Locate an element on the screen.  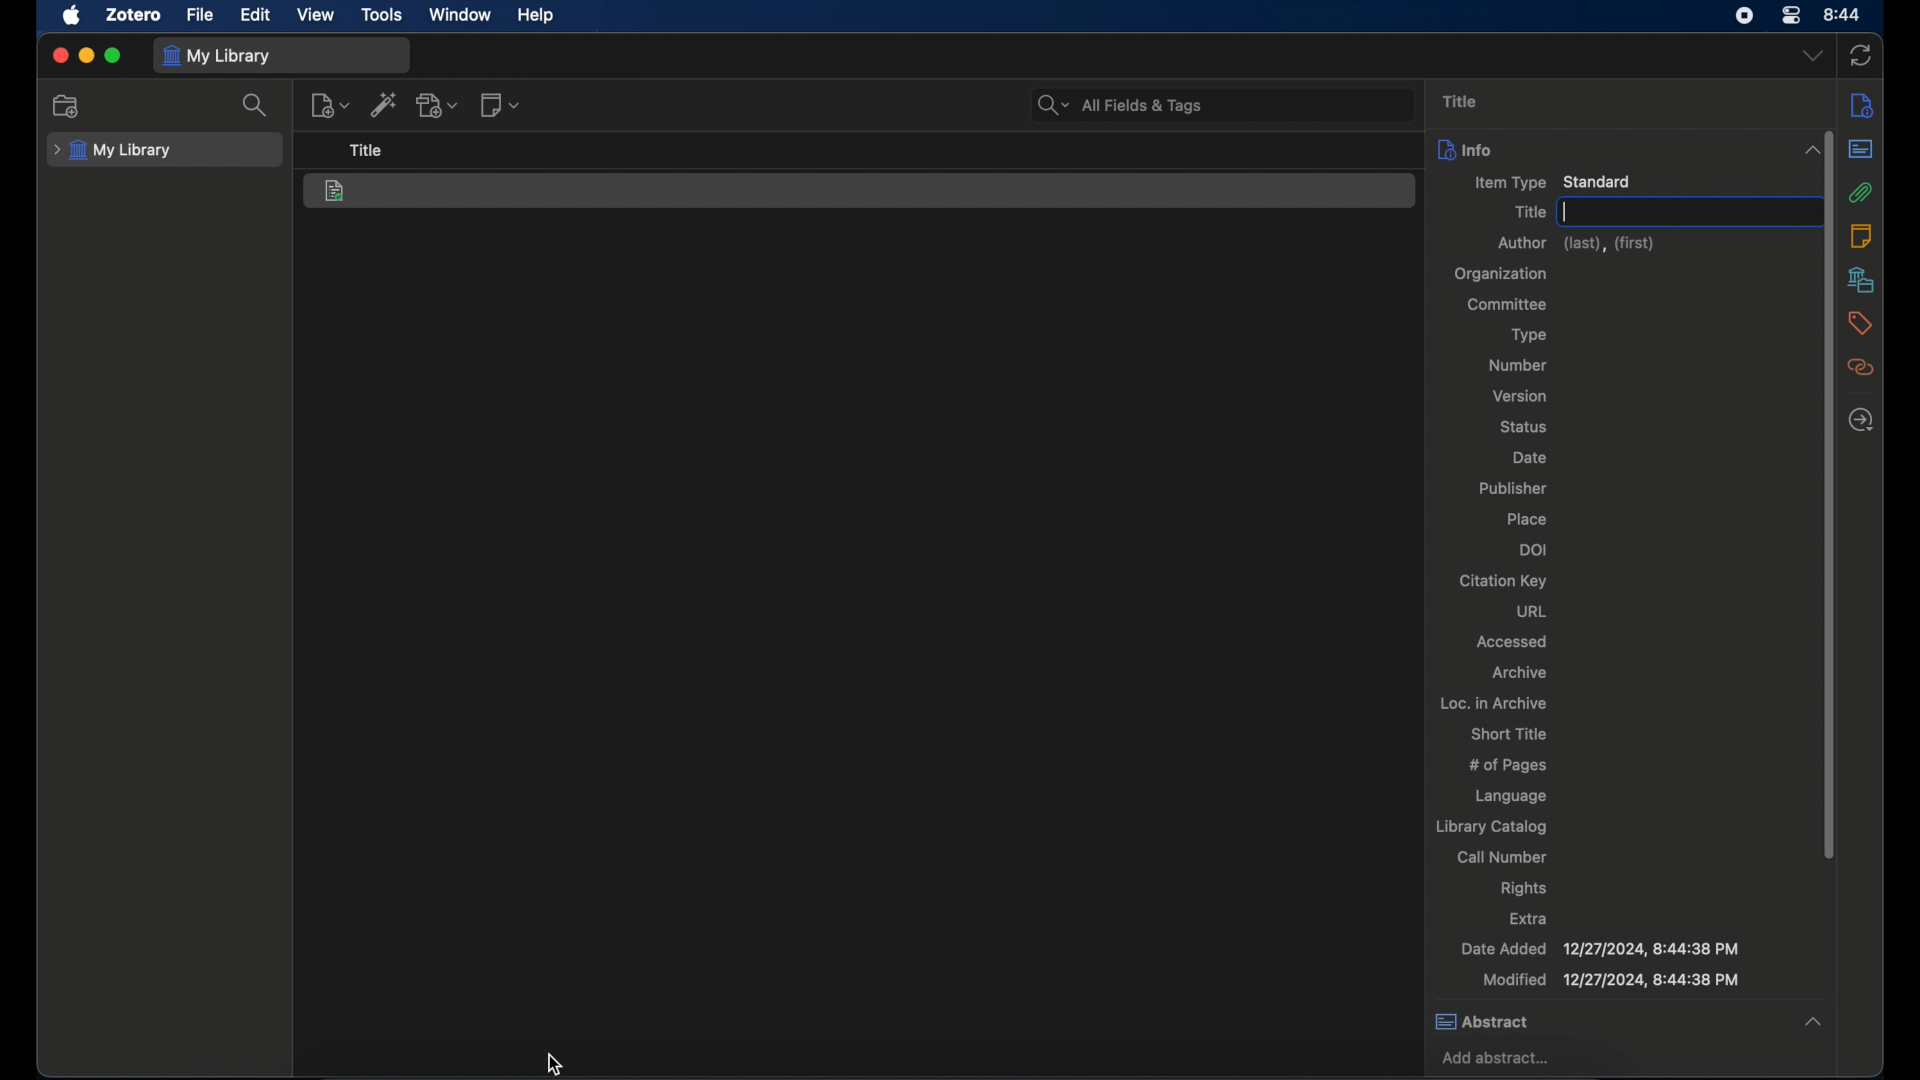
add item by identifier is located at coordinates (383, 106).